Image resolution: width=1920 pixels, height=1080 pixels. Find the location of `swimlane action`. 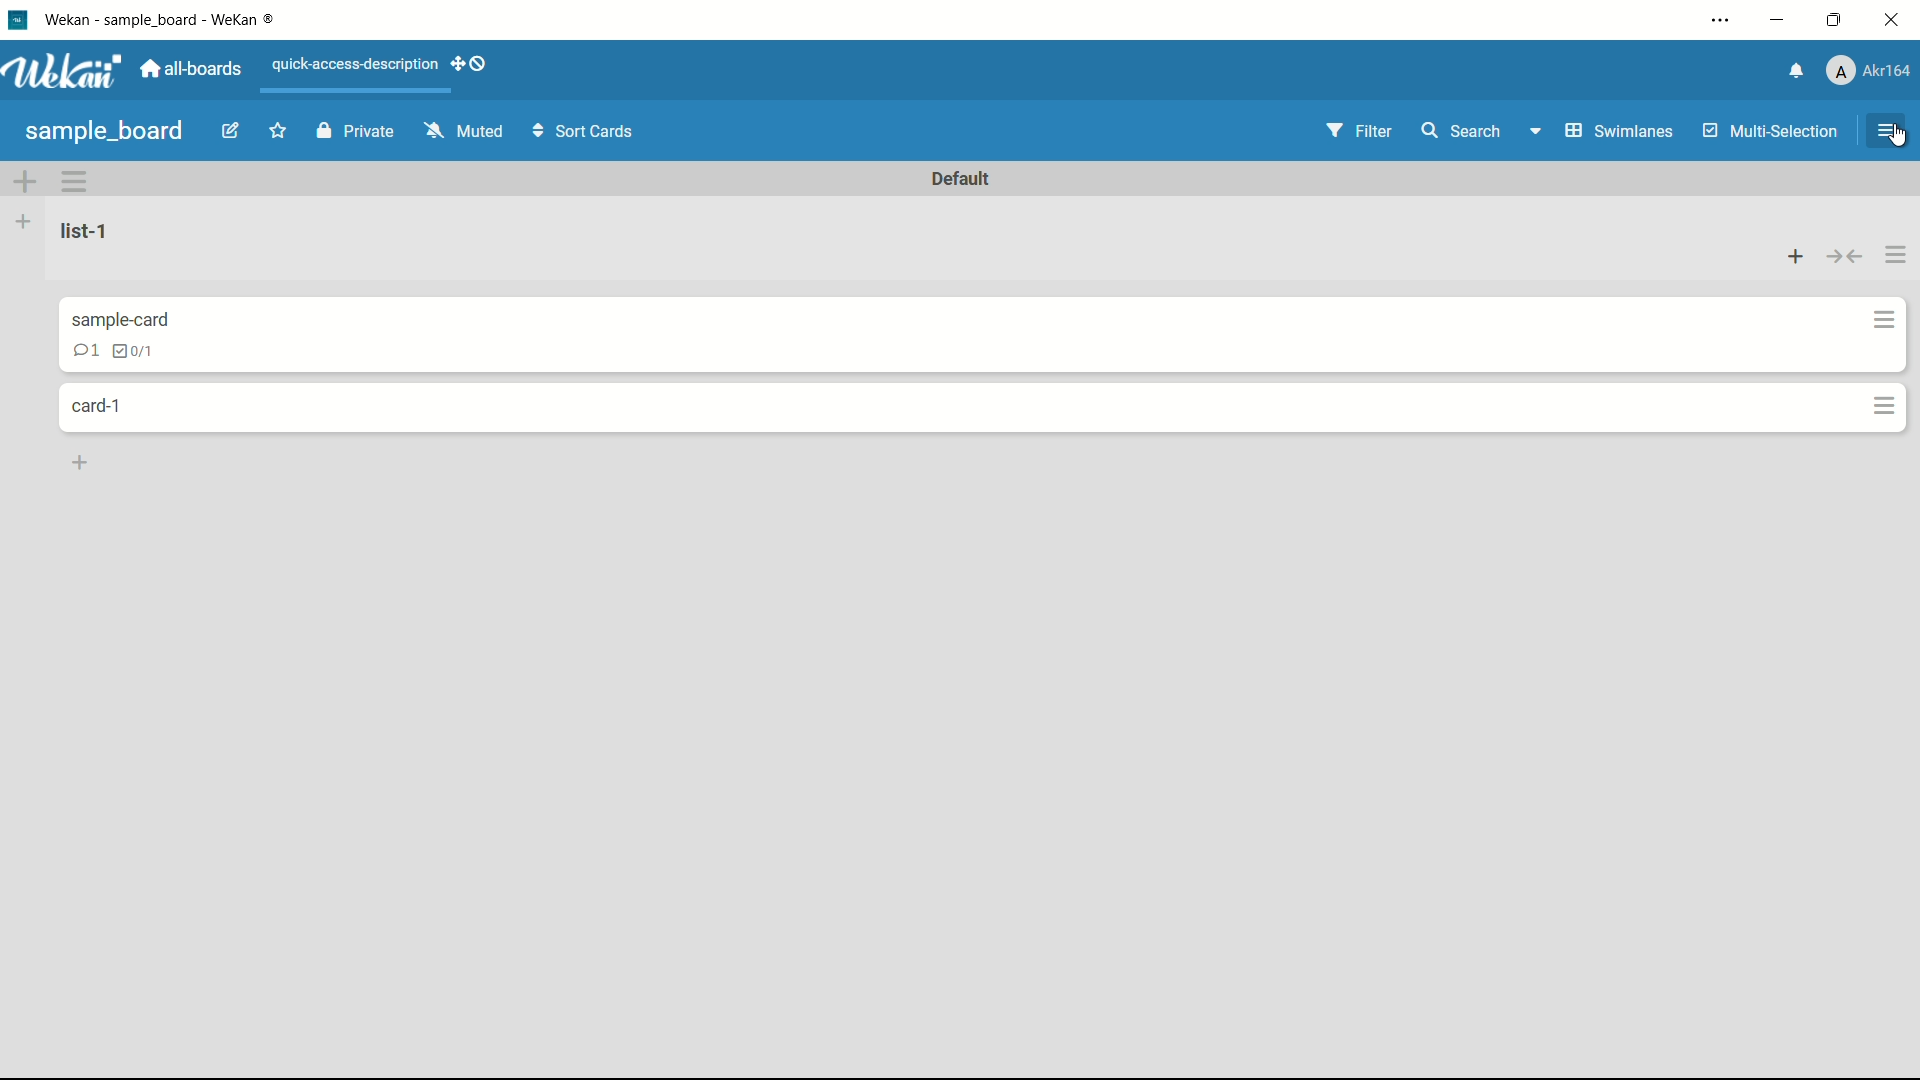

swimlane action is located at coordinates (75, 179).